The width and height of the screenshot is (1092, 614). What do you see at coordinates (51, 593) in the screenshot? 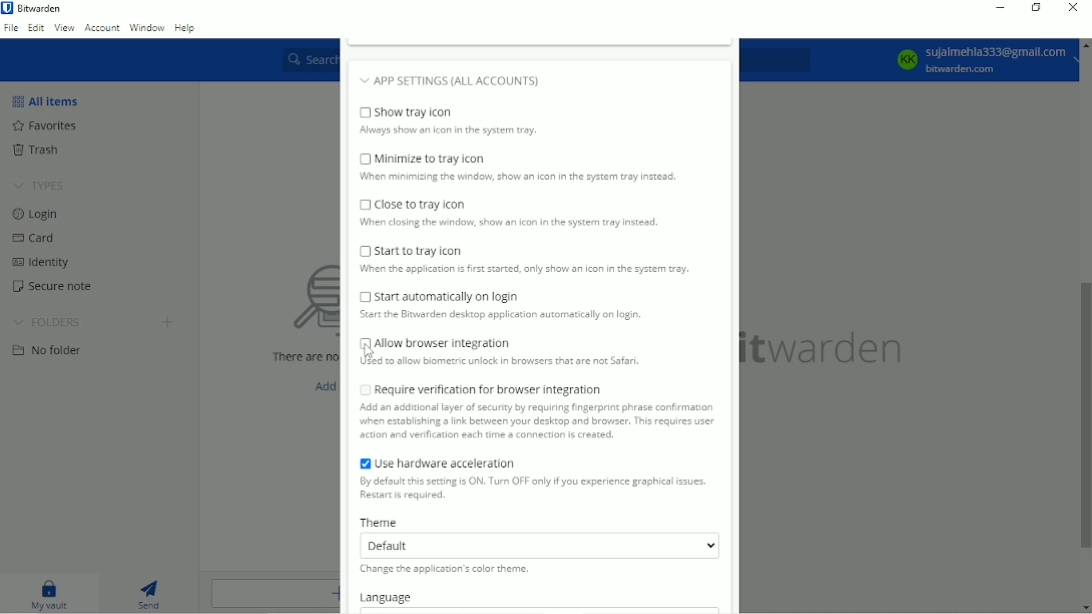
I see `My vault` at bounding box center [51, 593].